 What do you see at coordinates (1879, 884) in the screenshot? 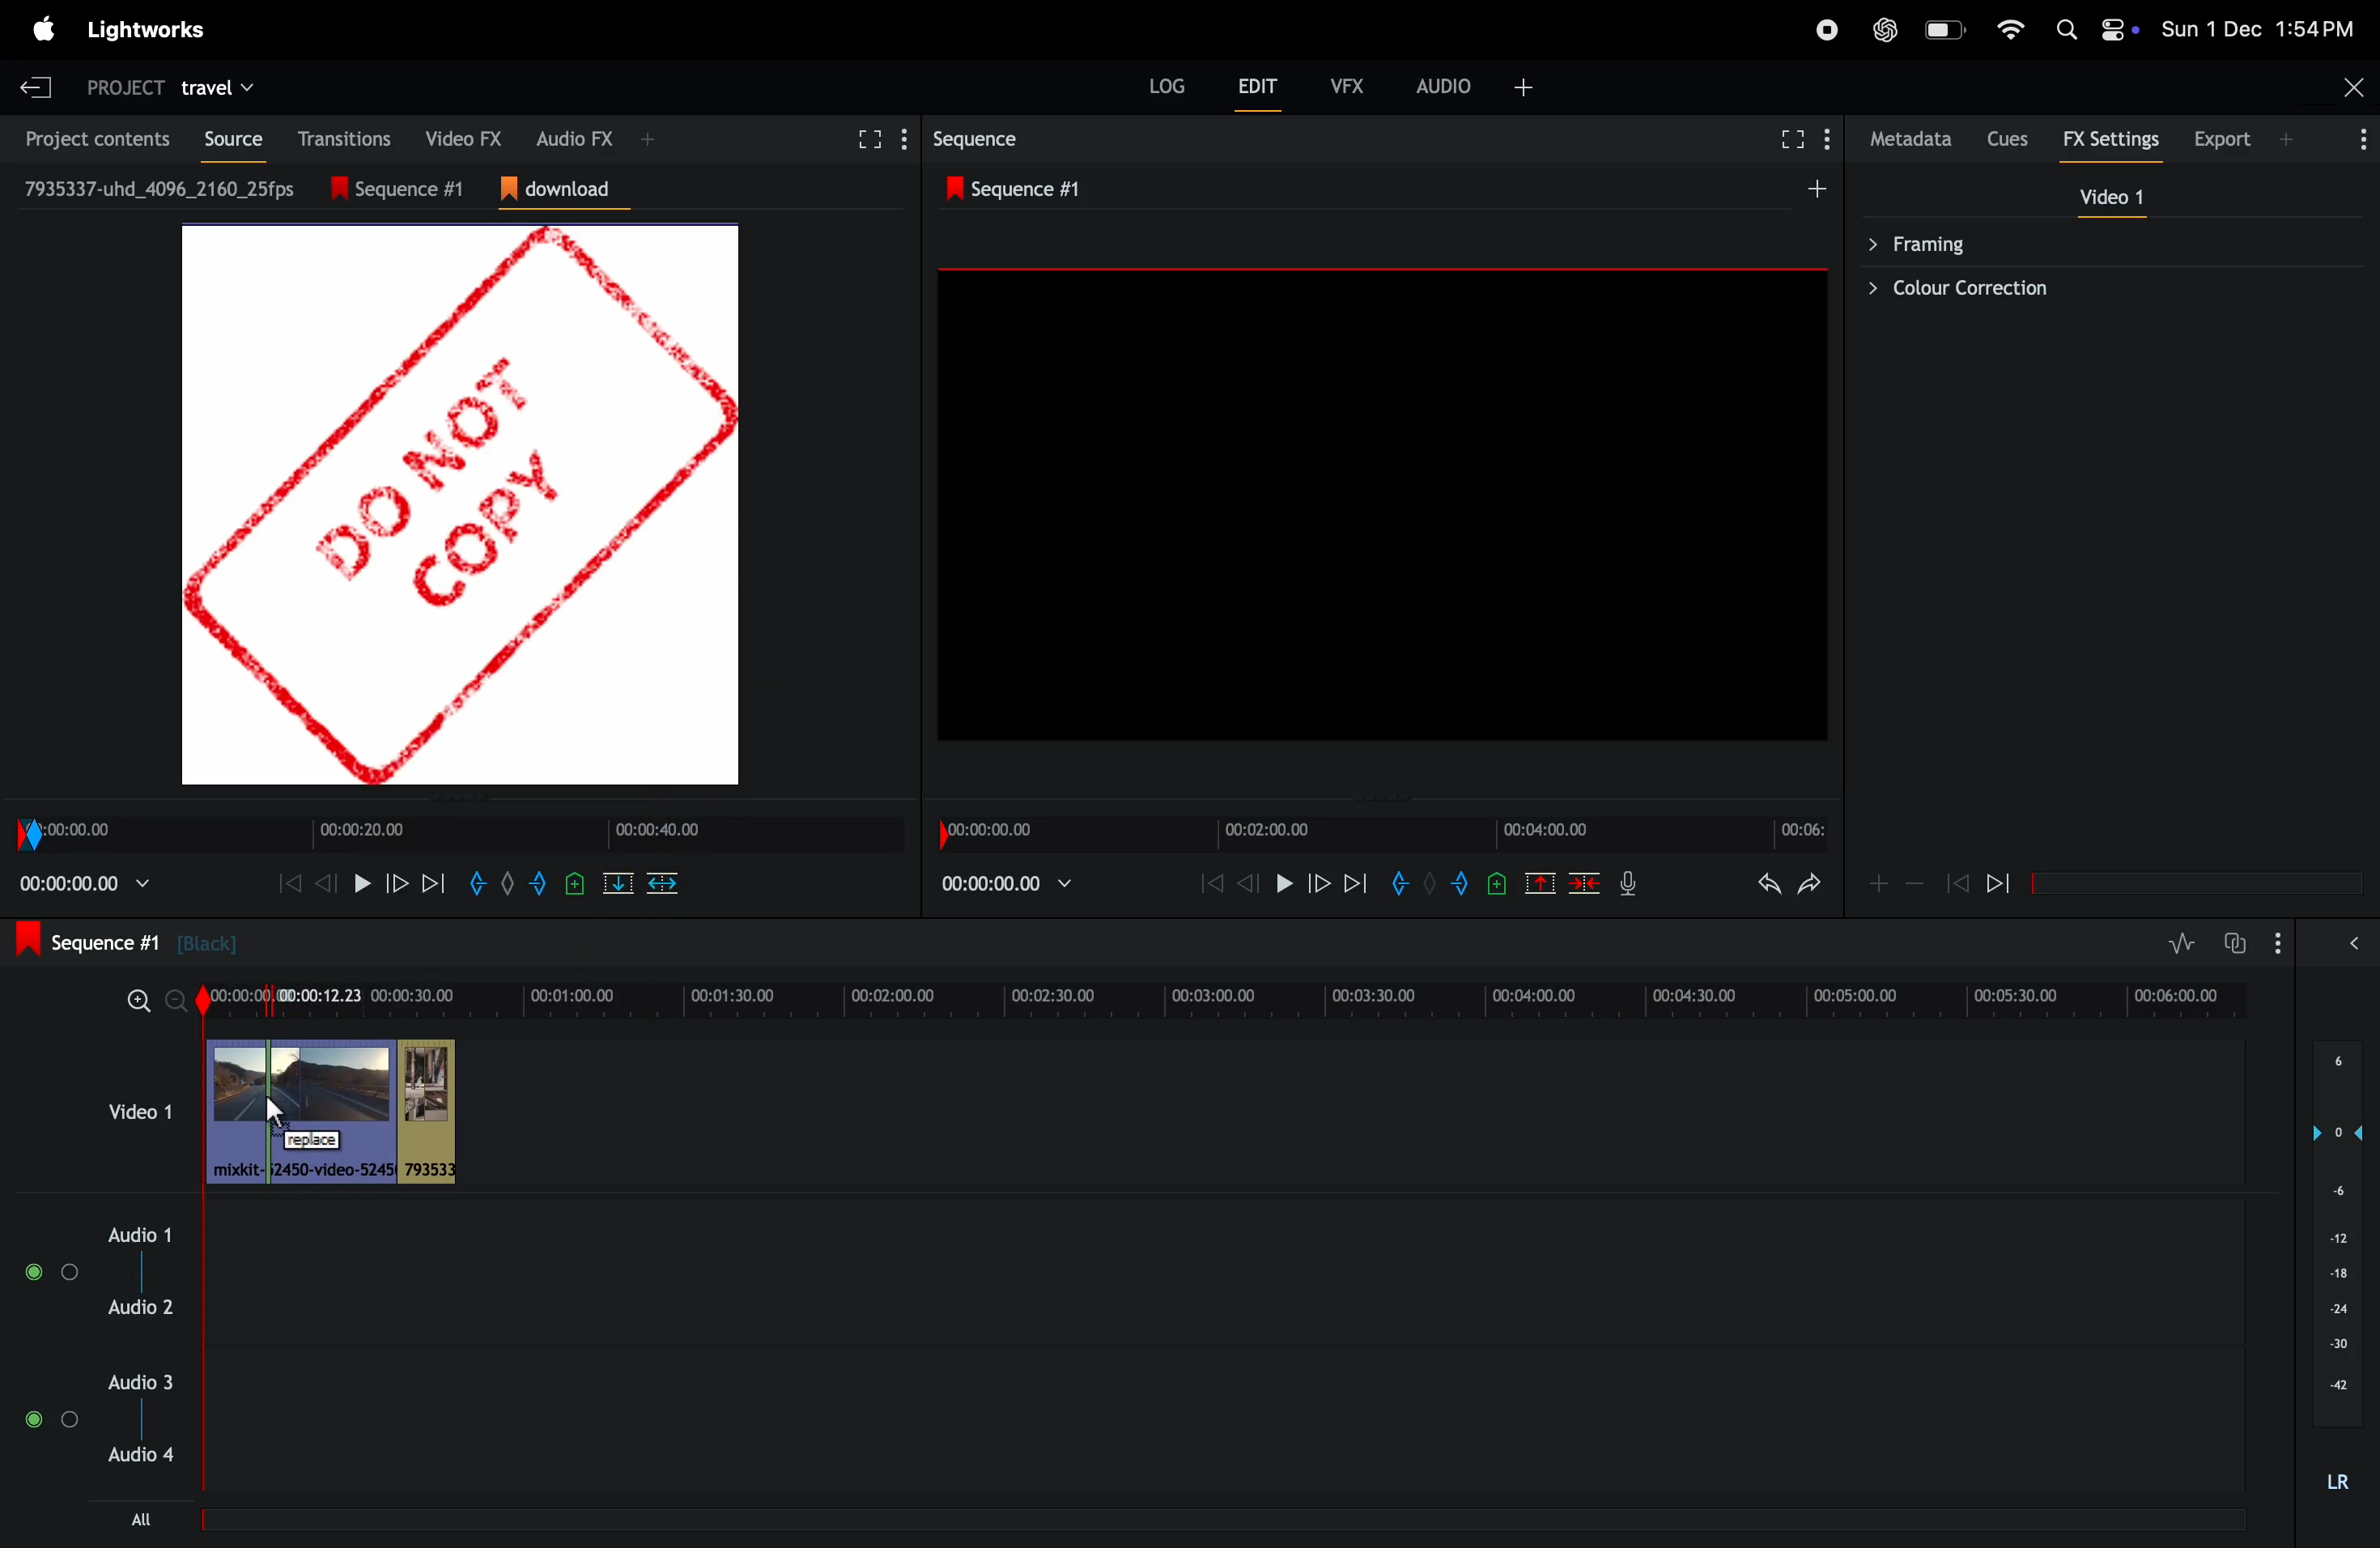
I see `Add` at bounding box center [1879, 884].